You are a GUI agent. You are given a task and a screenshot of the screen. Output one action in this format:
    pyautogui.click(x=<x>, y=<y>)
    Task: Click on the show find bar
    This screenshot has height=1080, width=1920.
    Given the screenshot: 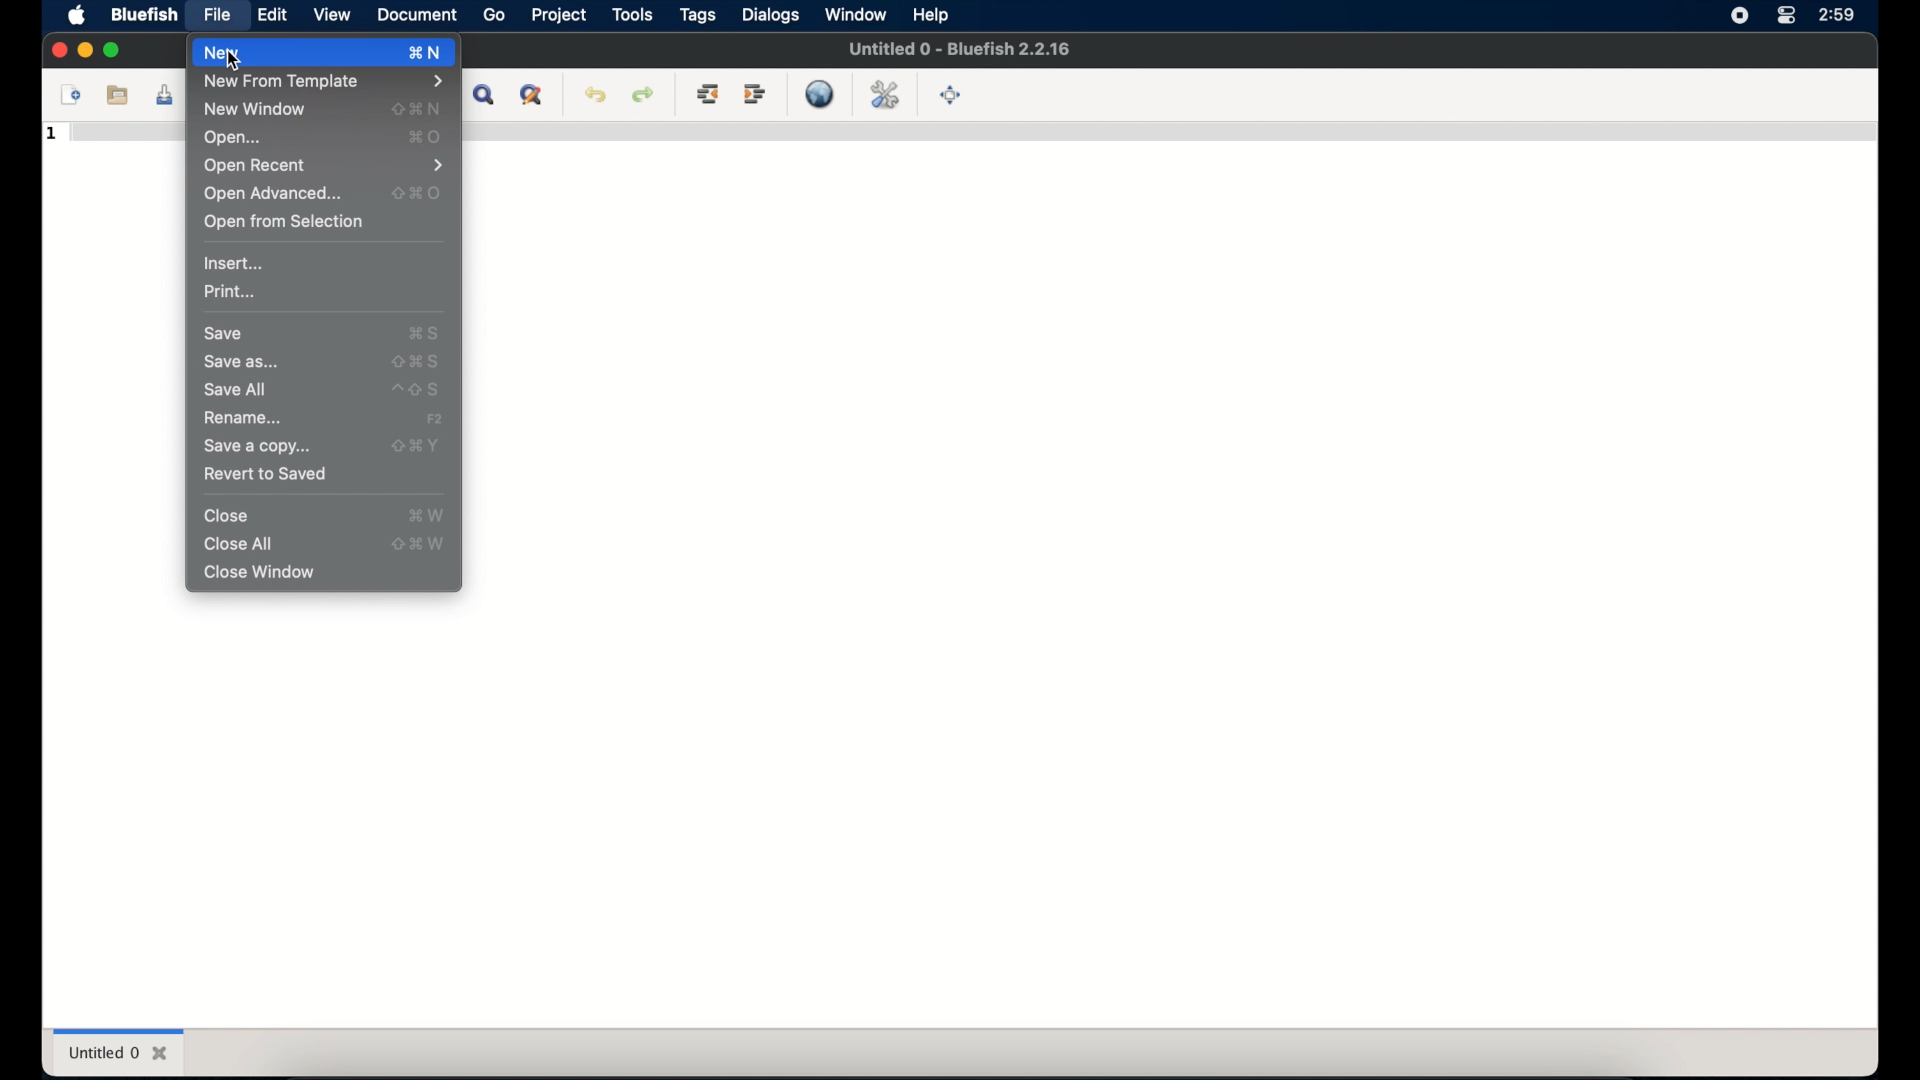 What is the action you would take?
    pyautogui.click(x=484, y=96)
    